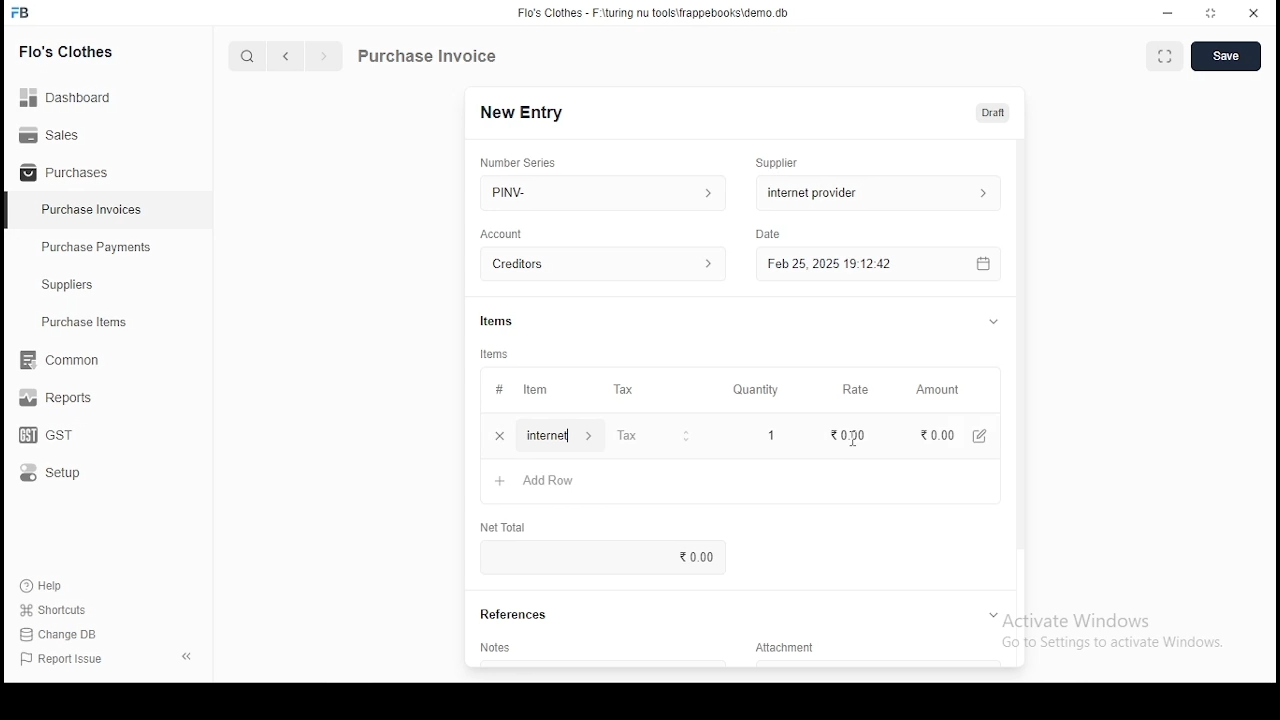 This screenshot has height=720, width=1280. Describe the element at coordinates (1254, 11) in the screenshot. I see `close window` at that location.